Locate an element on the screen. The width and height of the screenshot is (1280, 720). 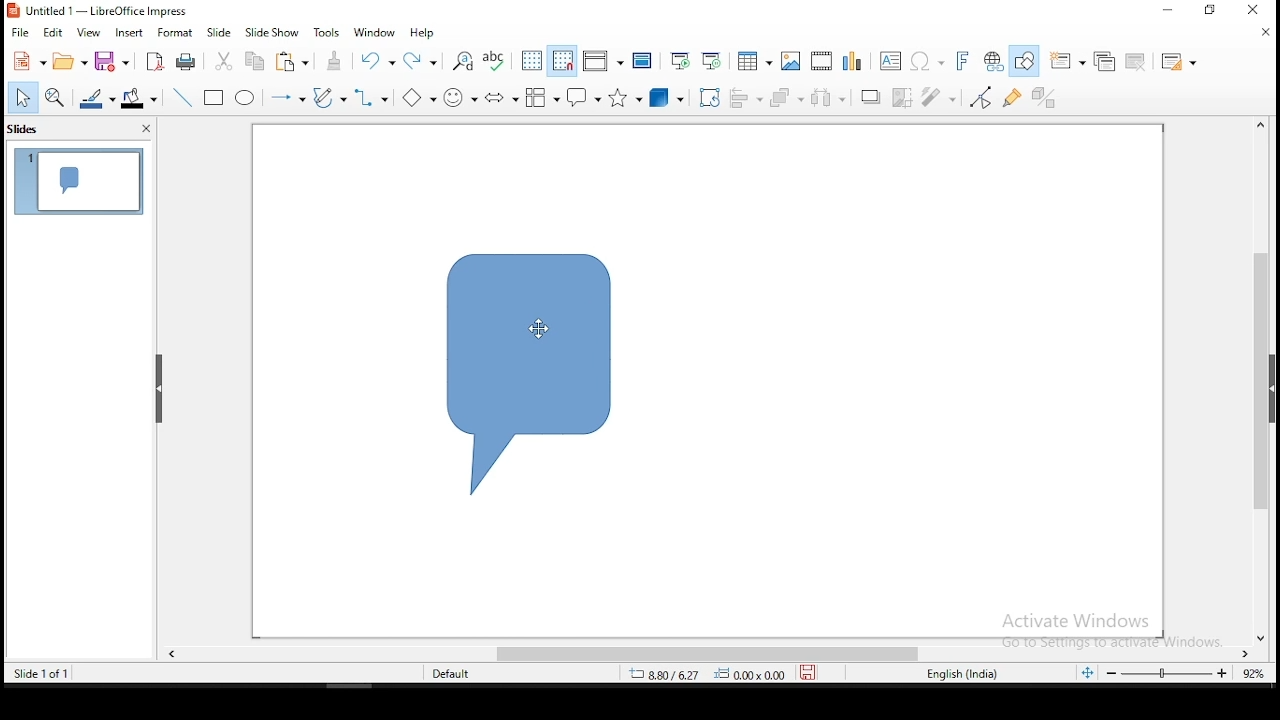
view is located at coordinates (91, 33).